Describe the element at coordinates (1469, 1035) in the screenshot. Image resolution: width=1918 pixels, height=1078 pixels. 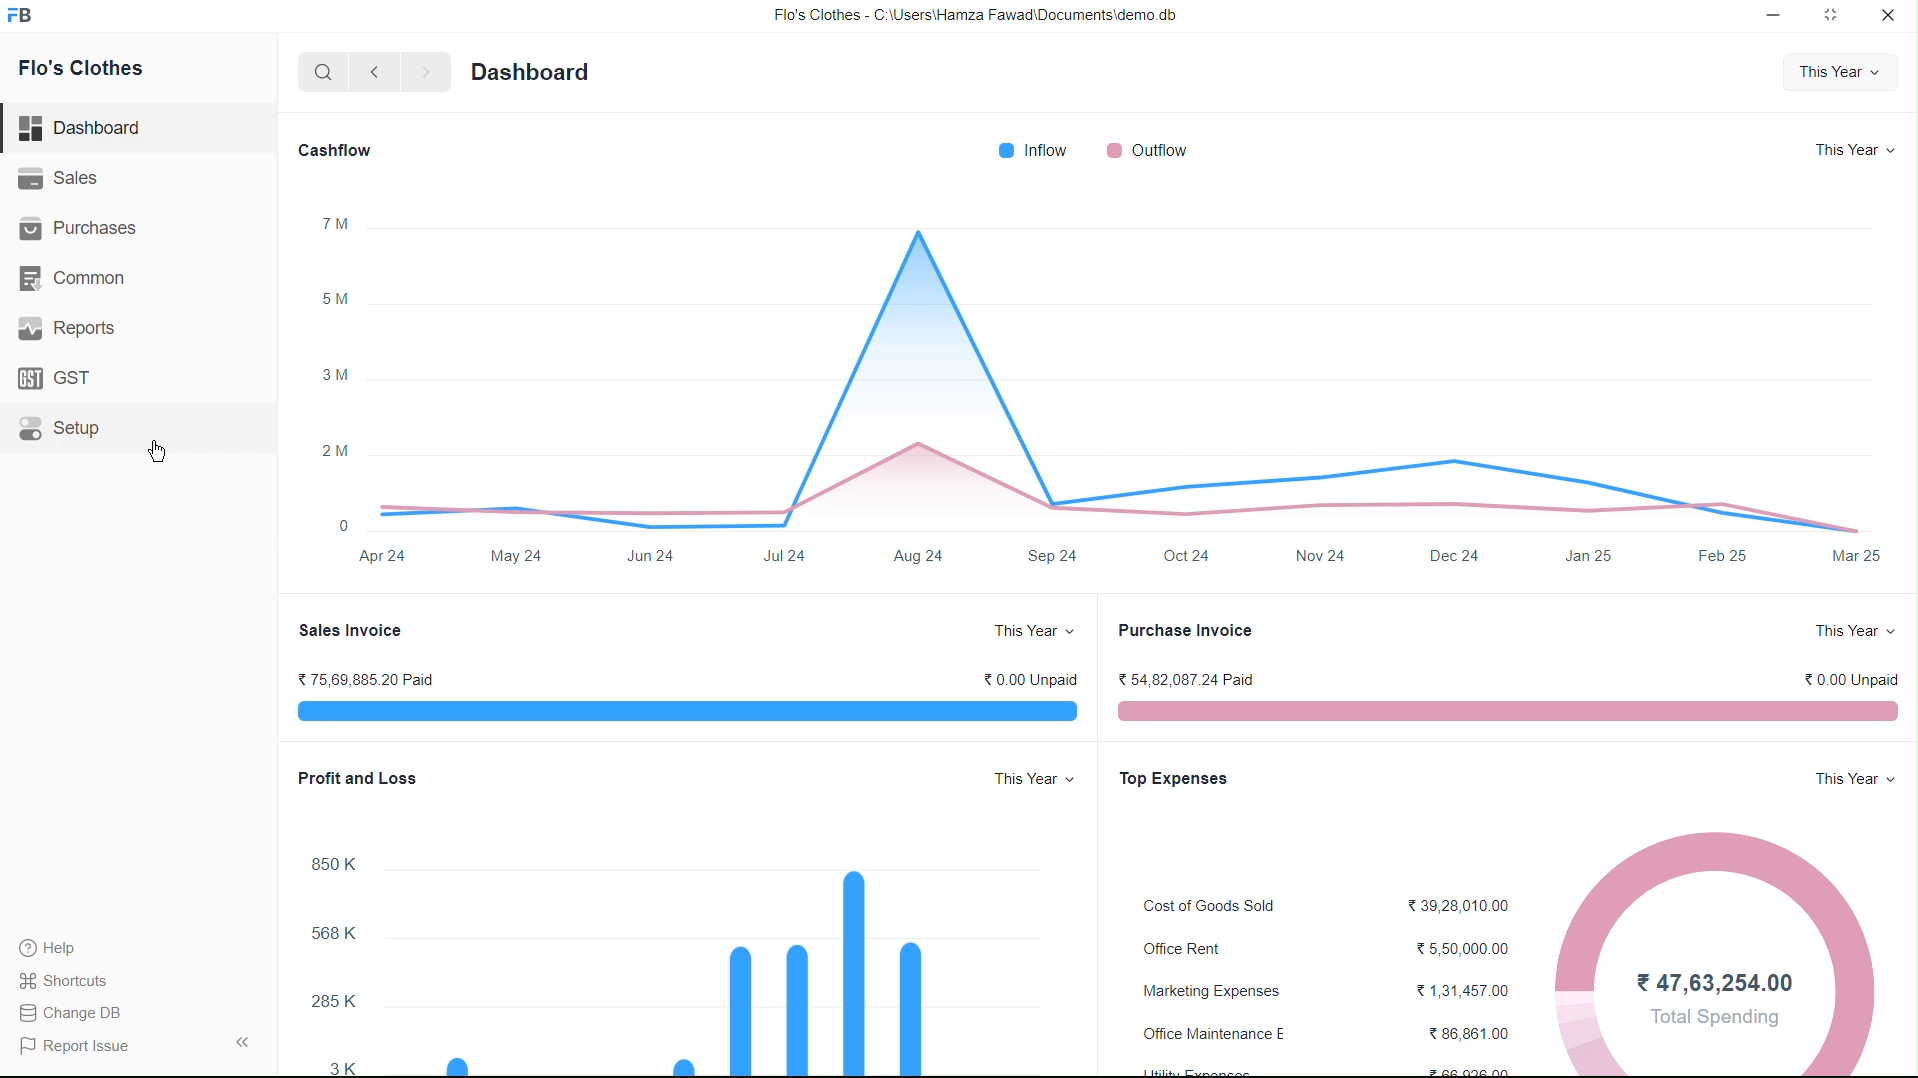
I see `86,861.00` at that location.